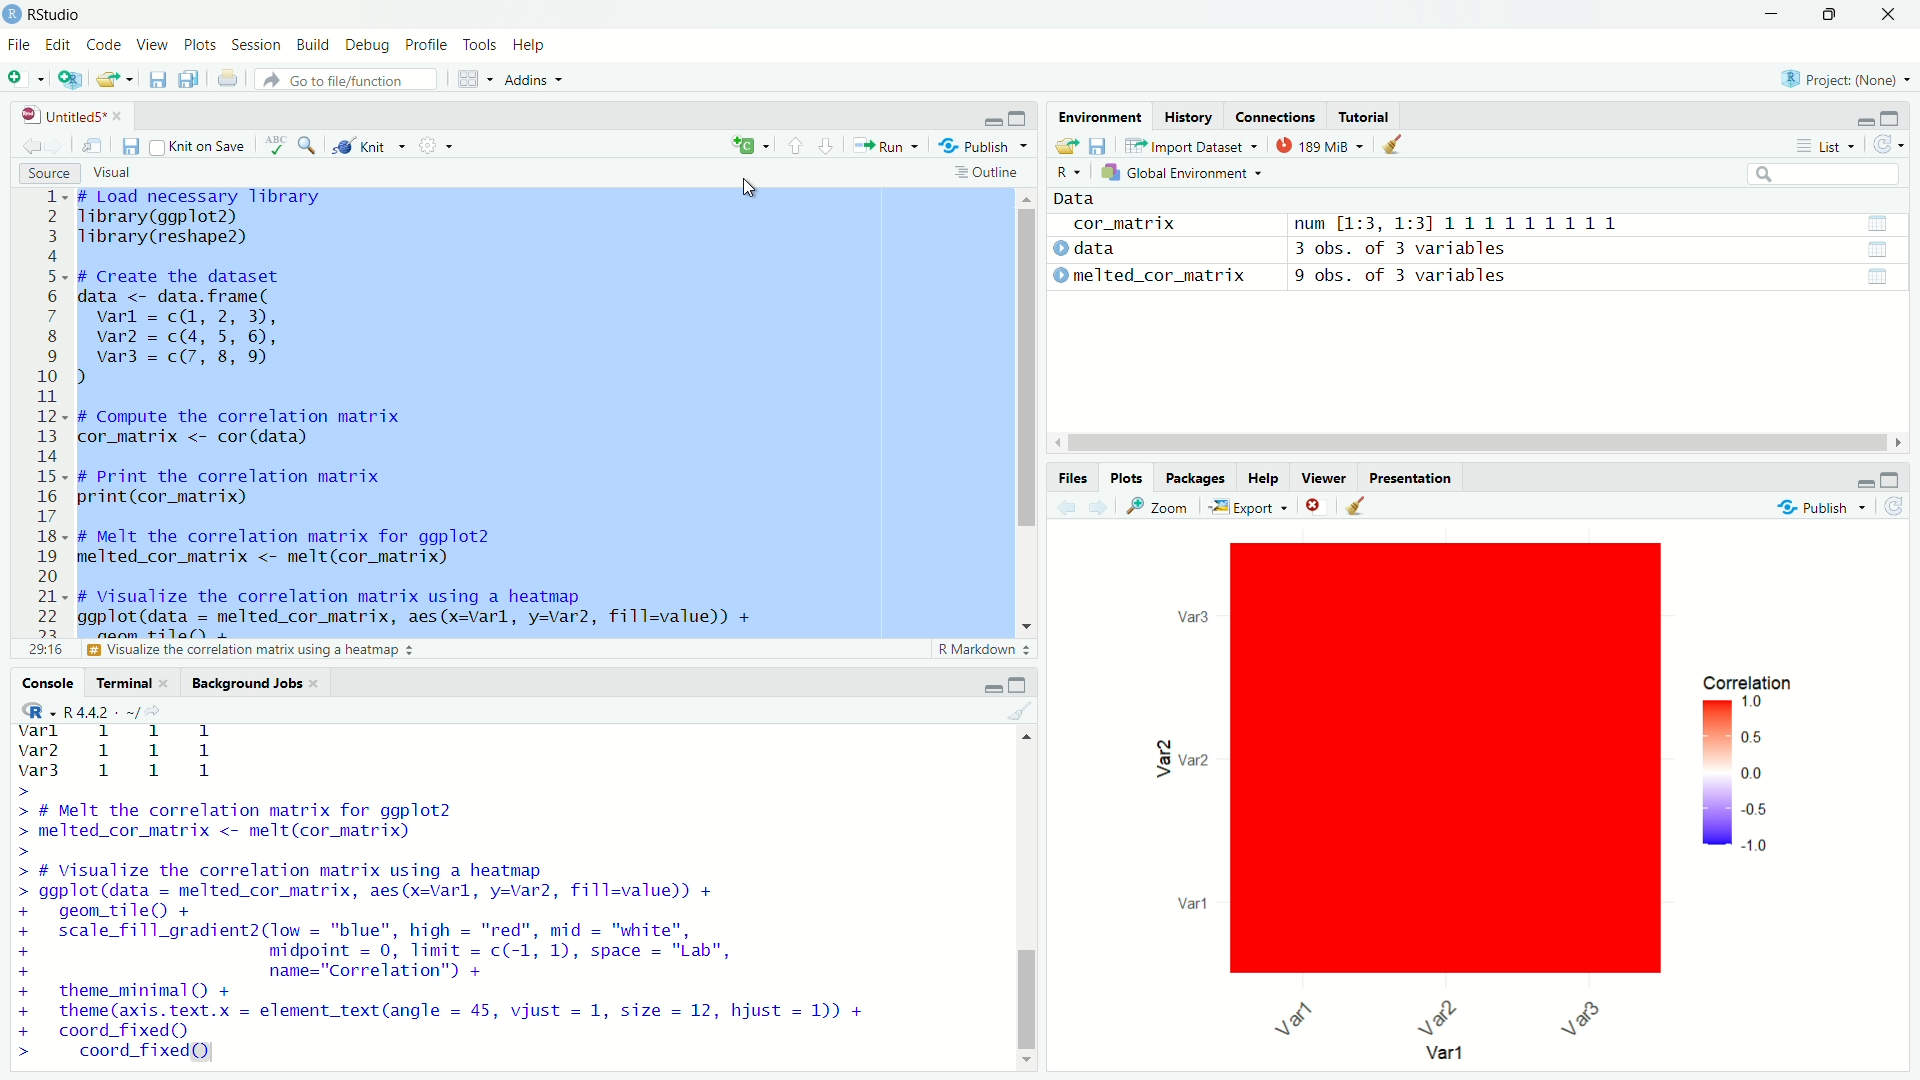 The image size is (1920, 1080). Describe the element at coordinates (132, 147) in the screenshot. I see `save current document` at that location.